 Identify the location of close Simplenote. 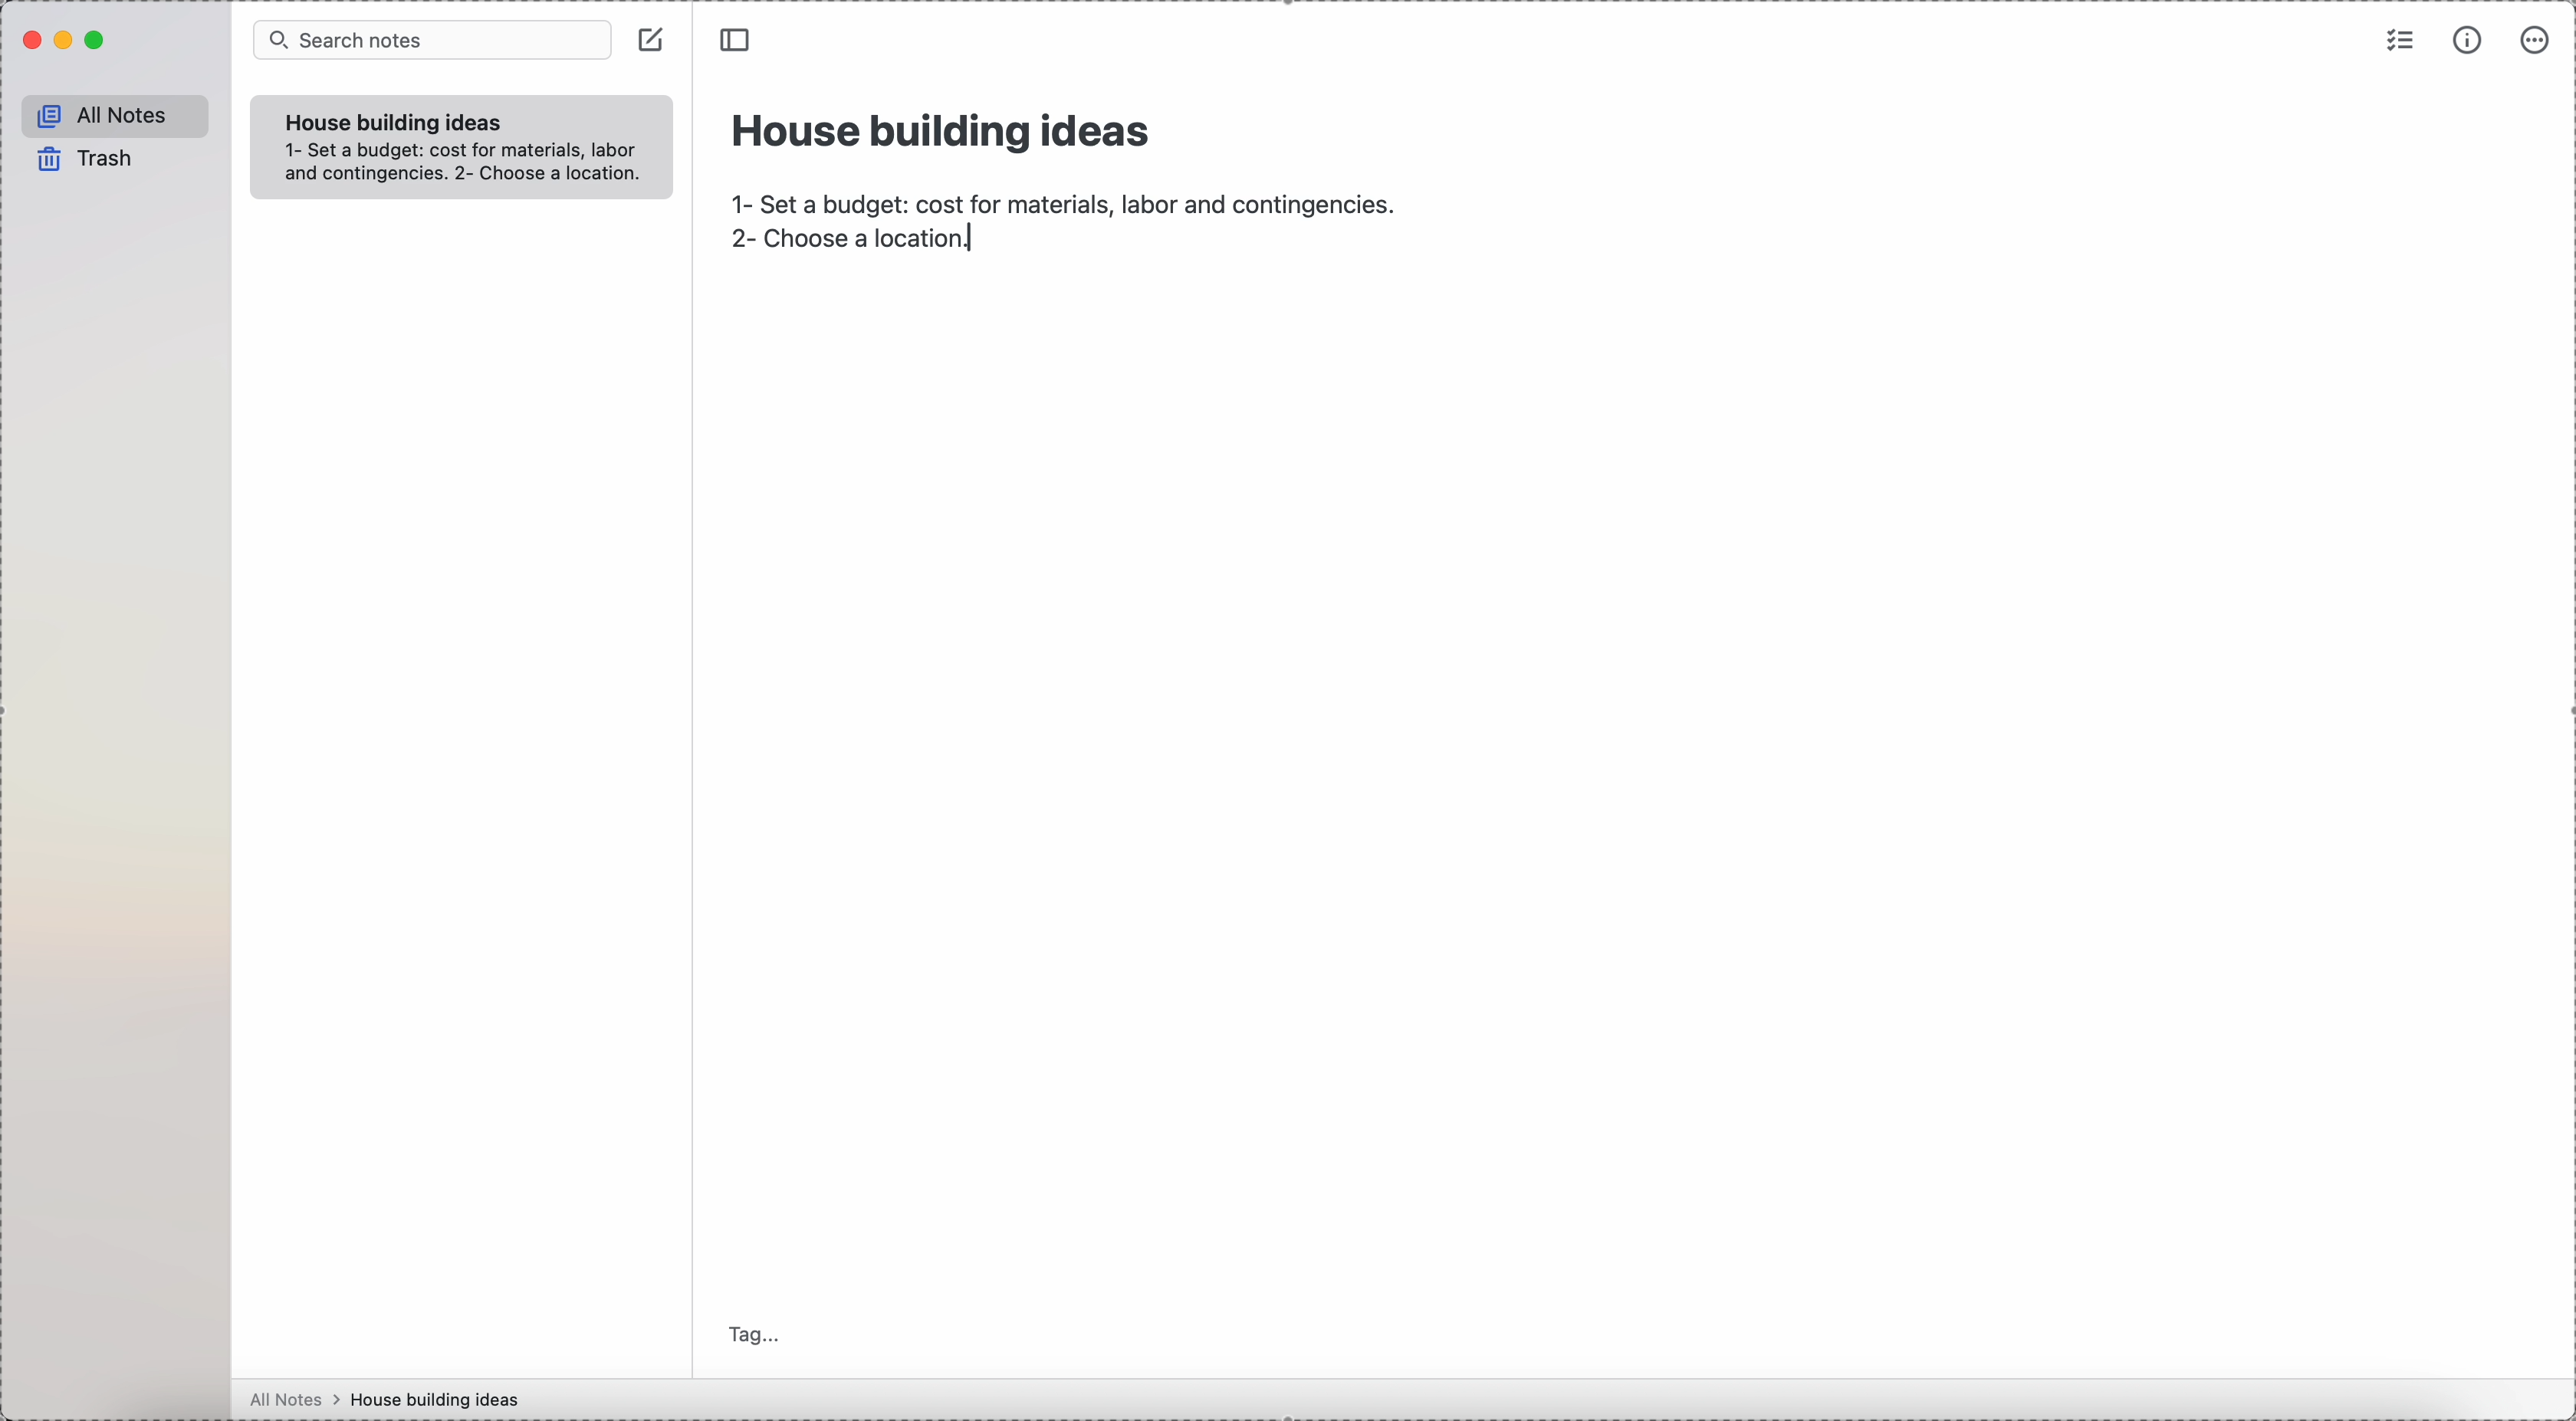
(31, 41).